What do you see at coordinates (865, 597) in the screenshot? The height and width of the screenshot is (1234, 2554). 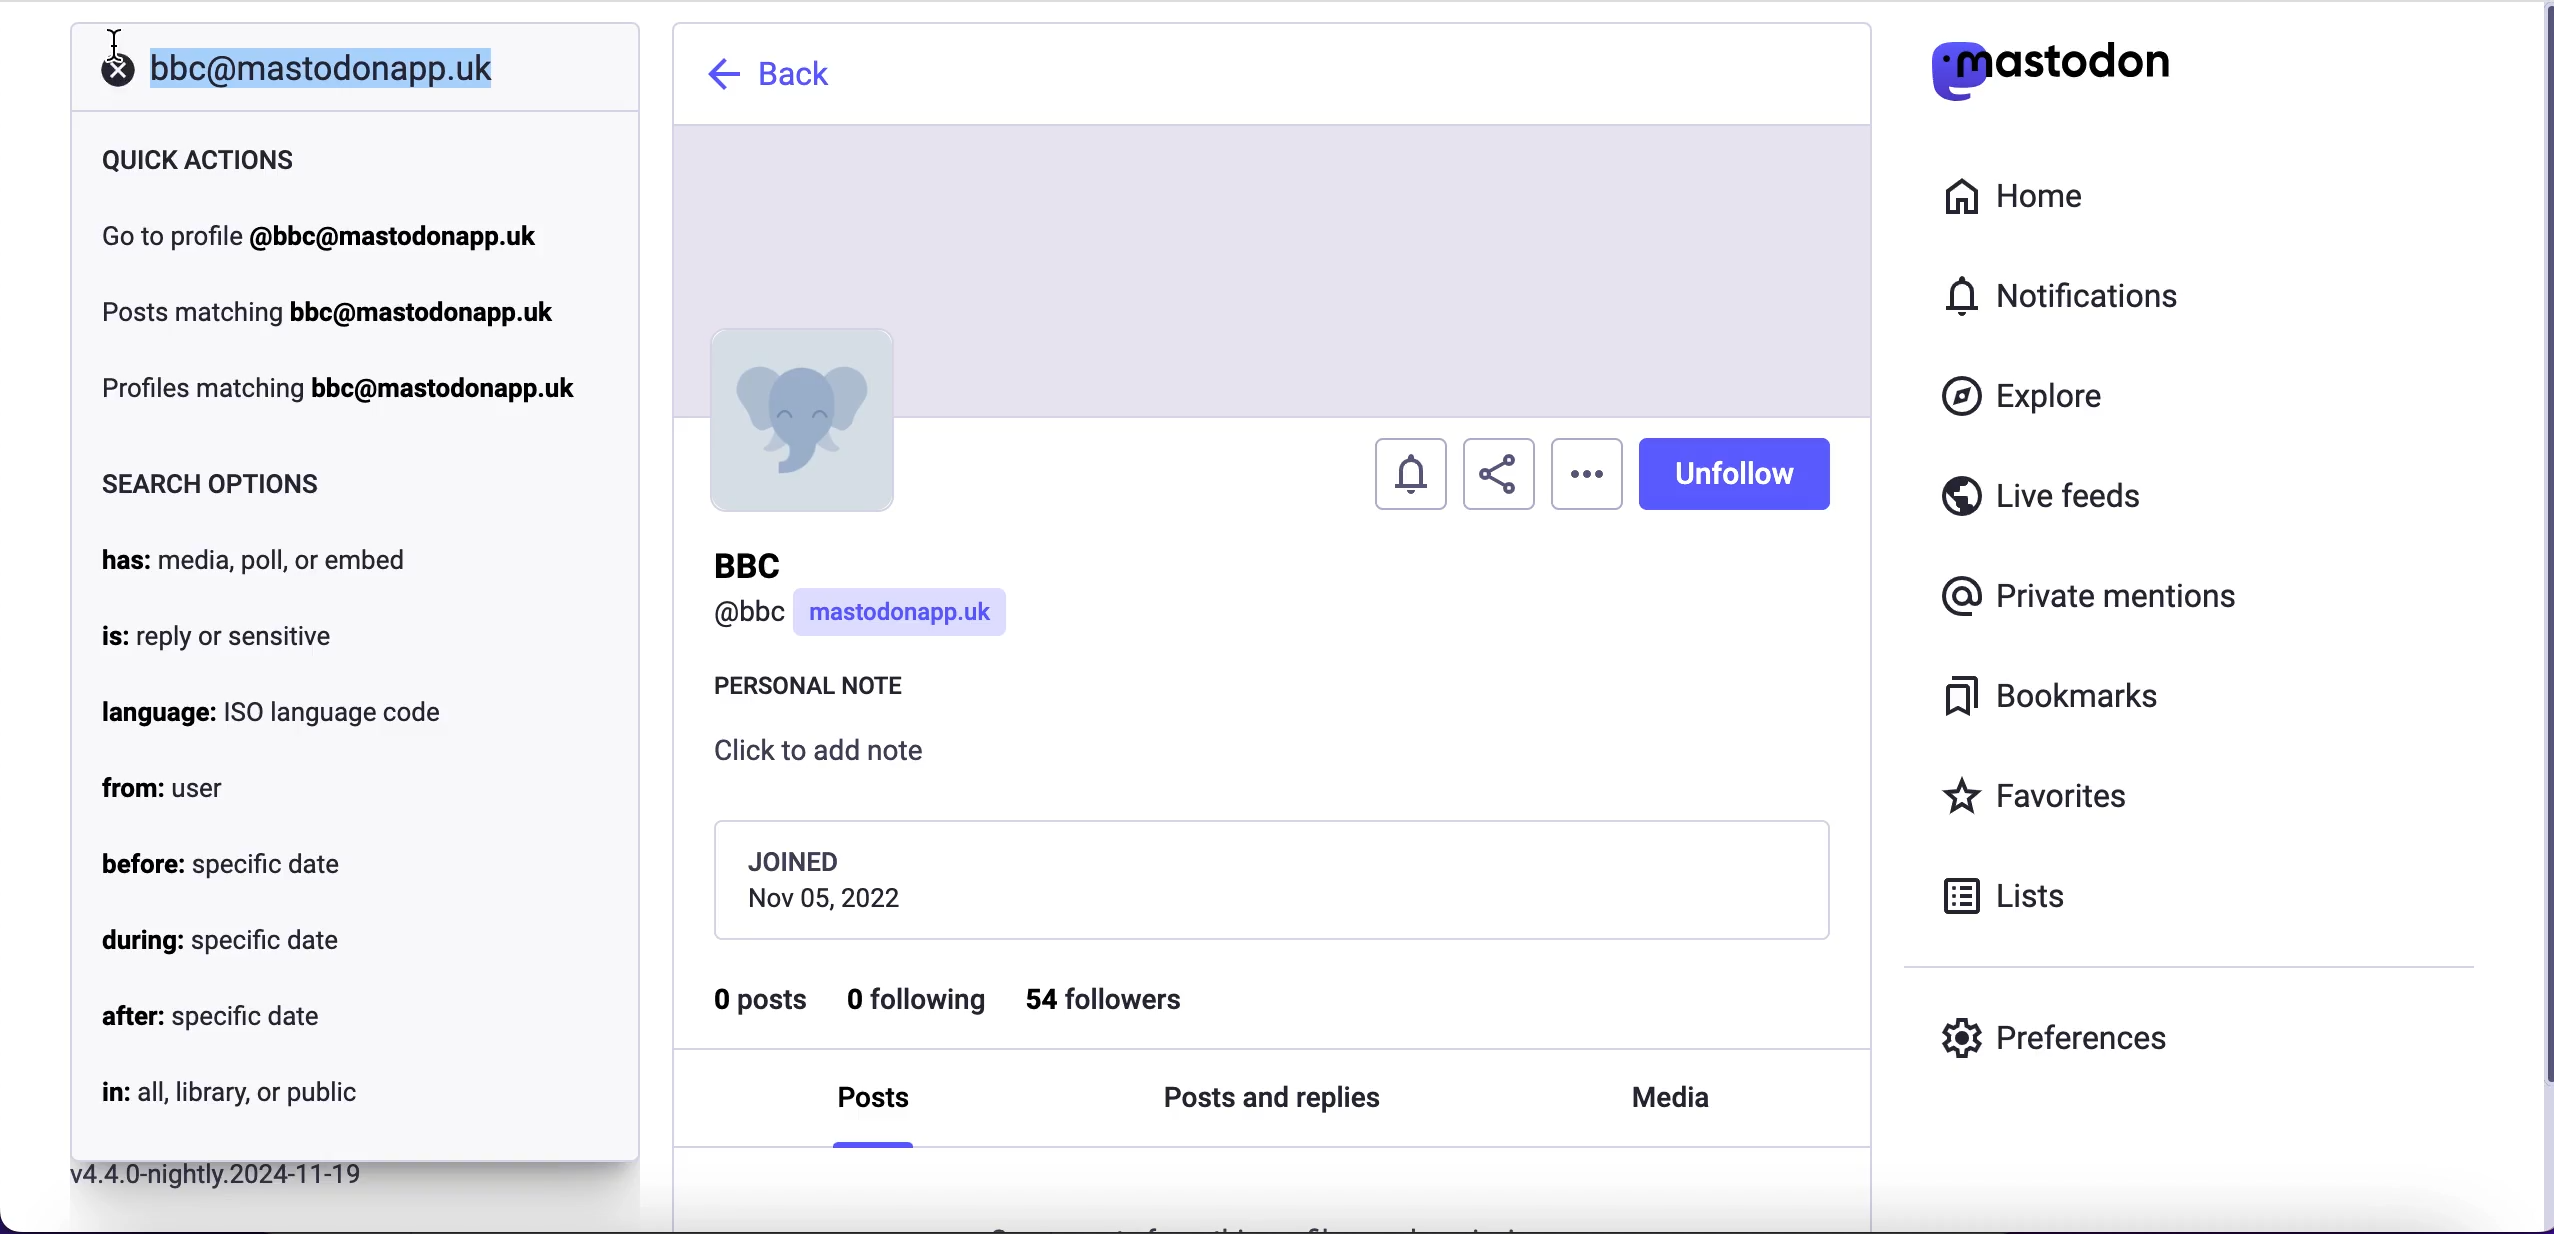 I see `user name` at bounding box center [865, 597].